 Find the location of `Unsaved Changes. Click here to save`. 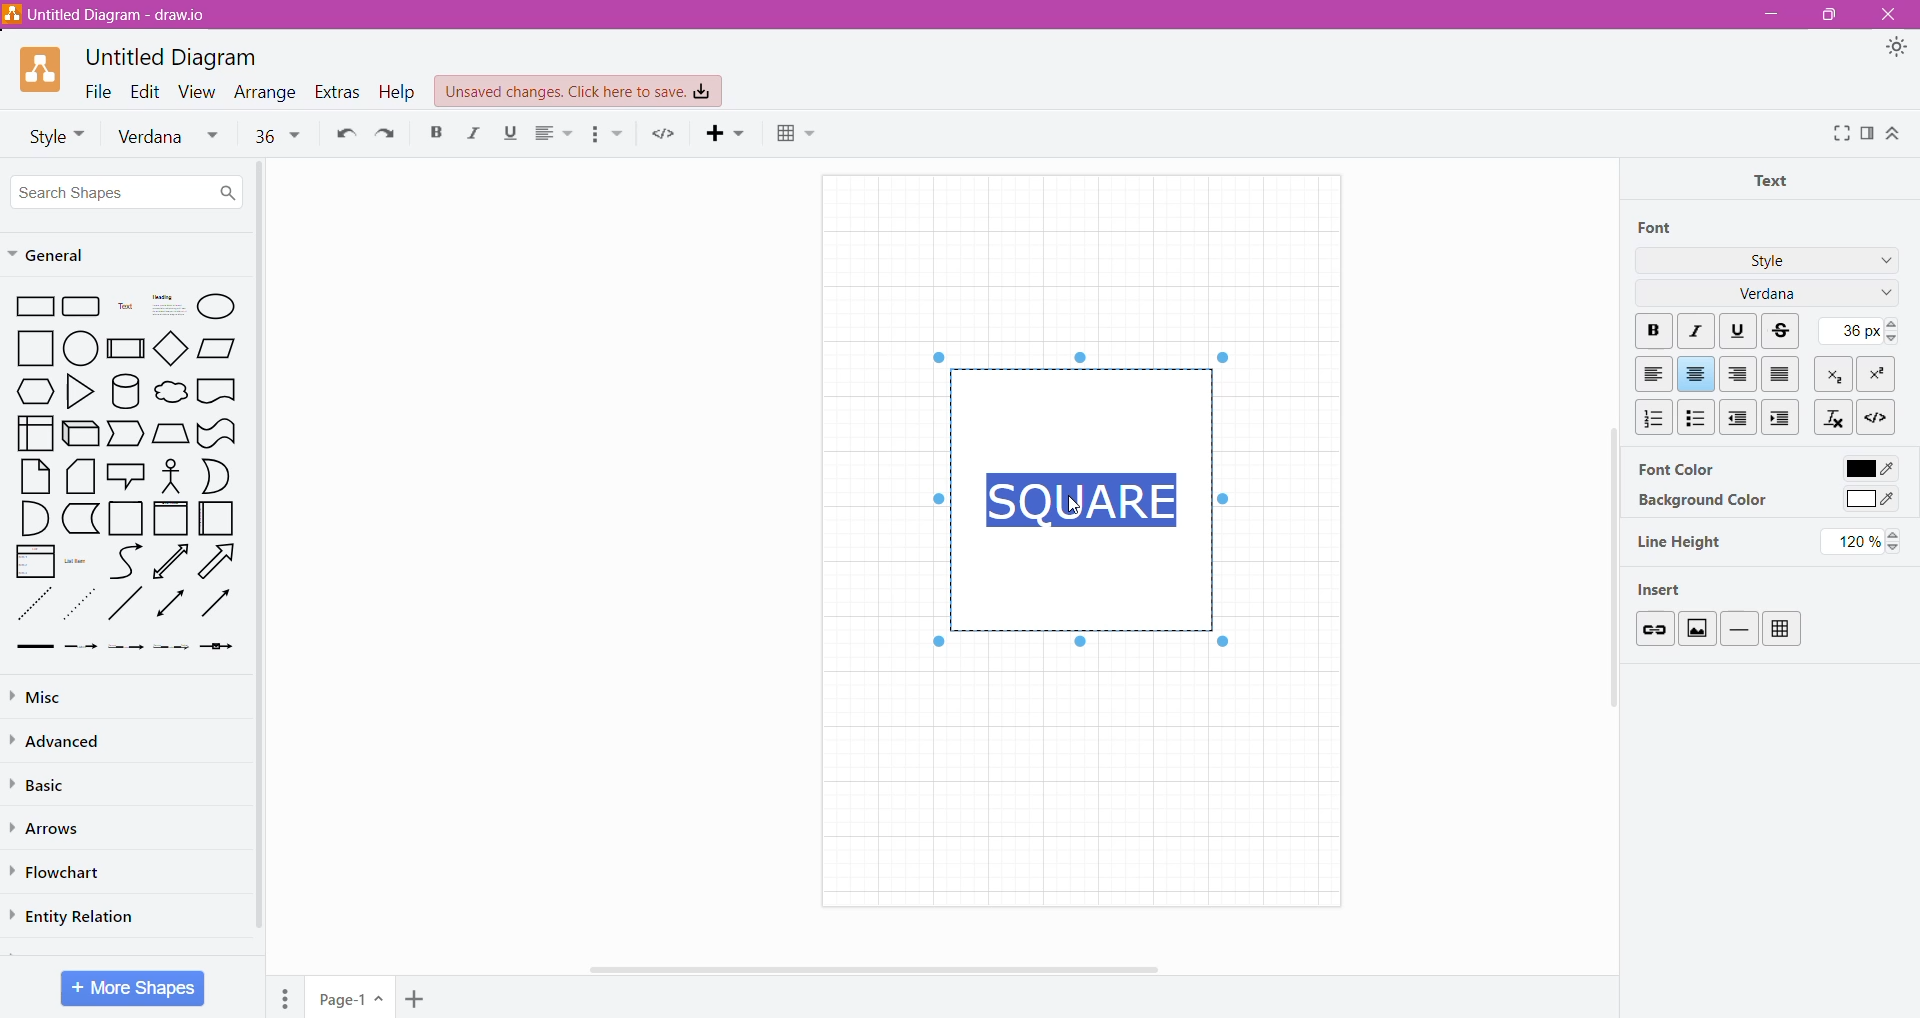

Unsaved Changes. Click here to save is located at coordinates (579, 92).